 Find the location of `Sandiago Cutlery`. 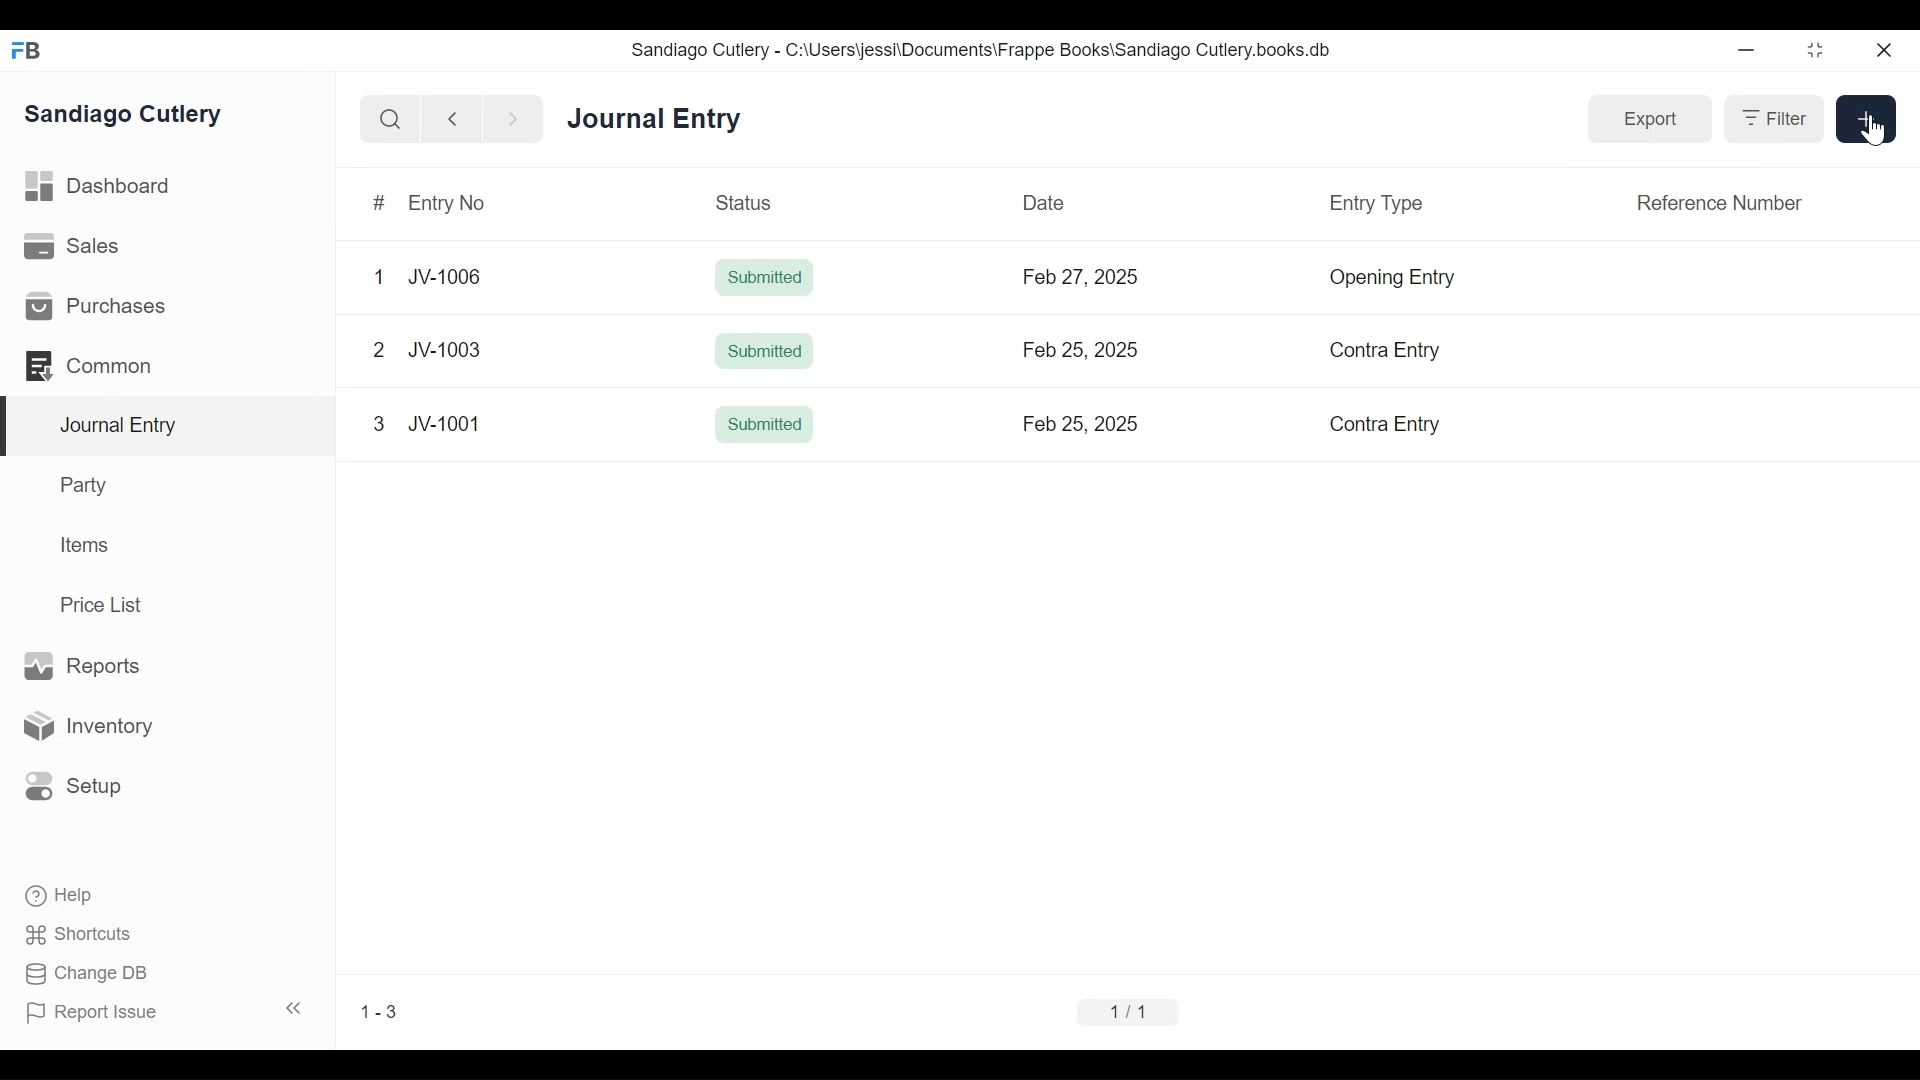

Sandiago Cutlery is located at coordinates (134, 116).